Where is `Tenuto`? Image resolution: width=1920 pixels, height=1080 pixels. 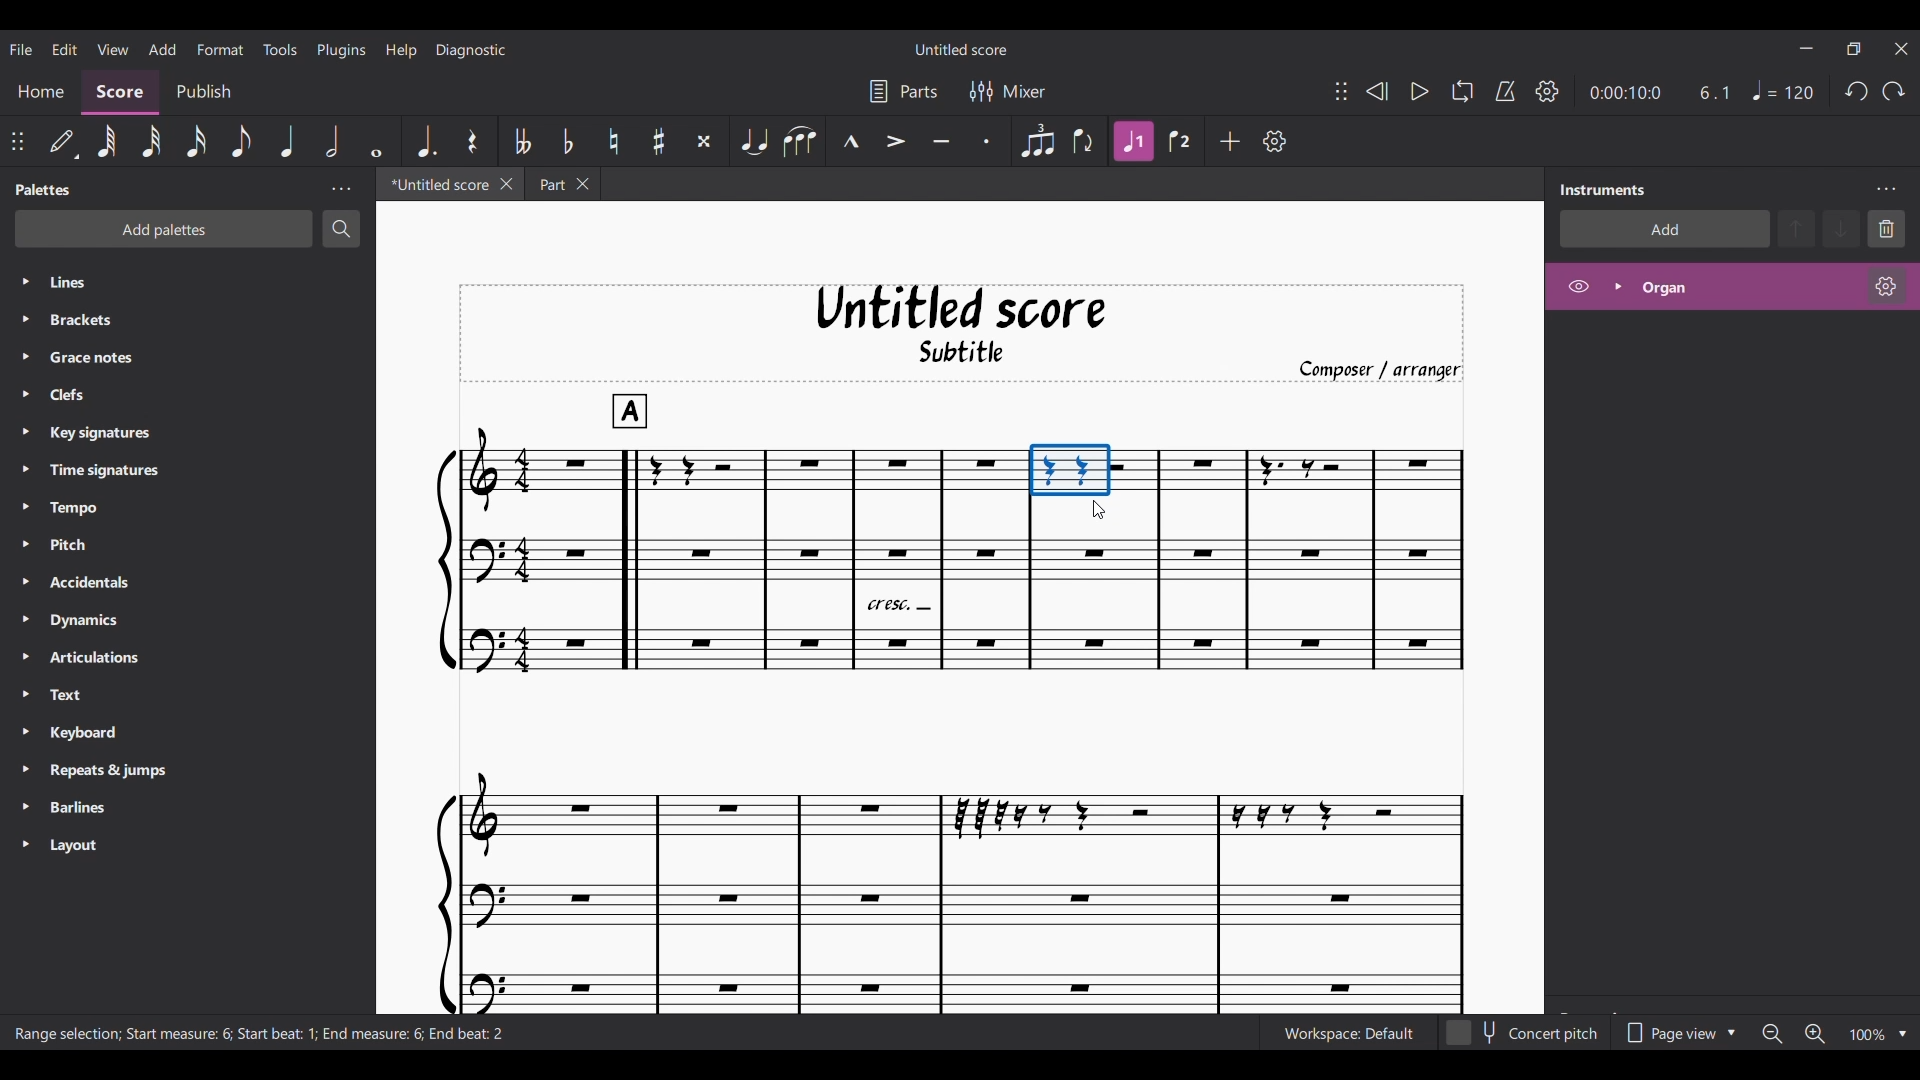 Tenuto is located at coordinates (942, 142).